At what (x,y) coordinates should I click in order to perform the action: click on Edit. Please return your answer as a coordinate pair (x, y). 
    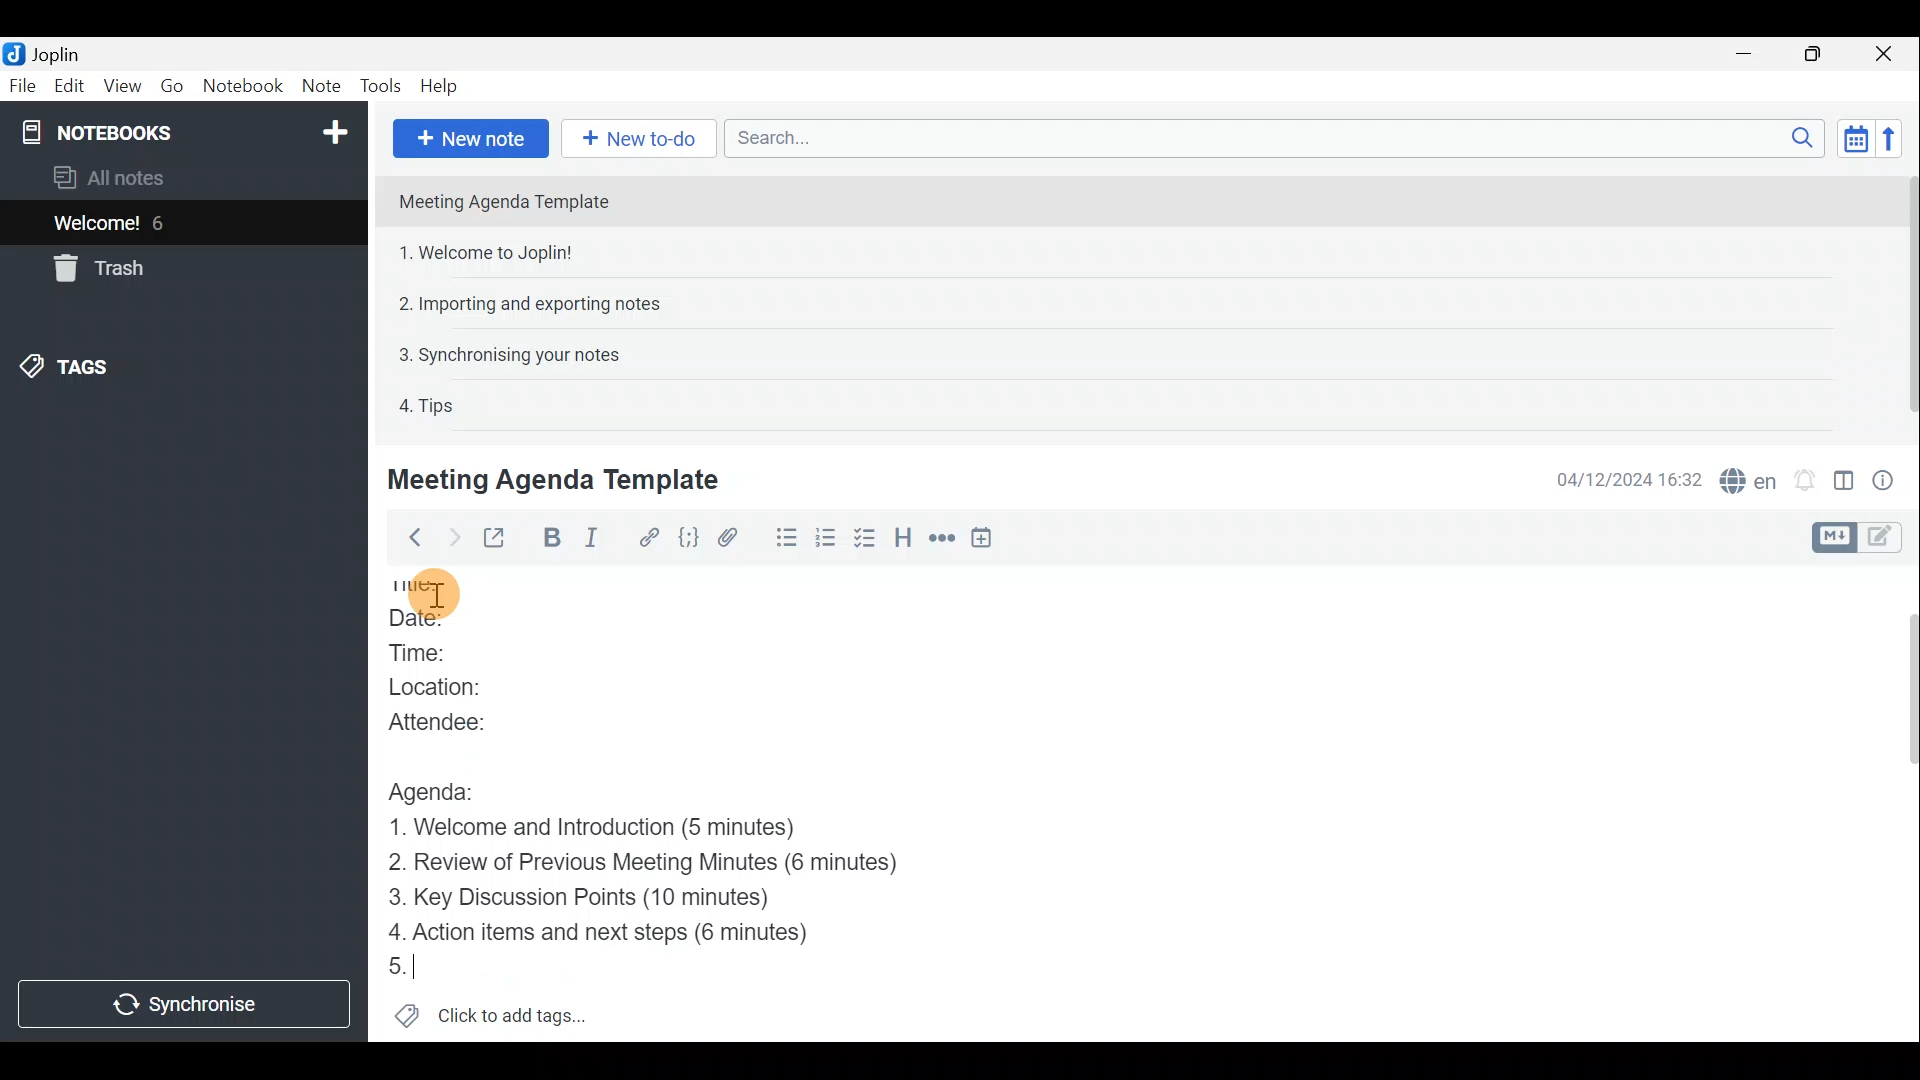
    Looking at the image, I should click on (70, 88).